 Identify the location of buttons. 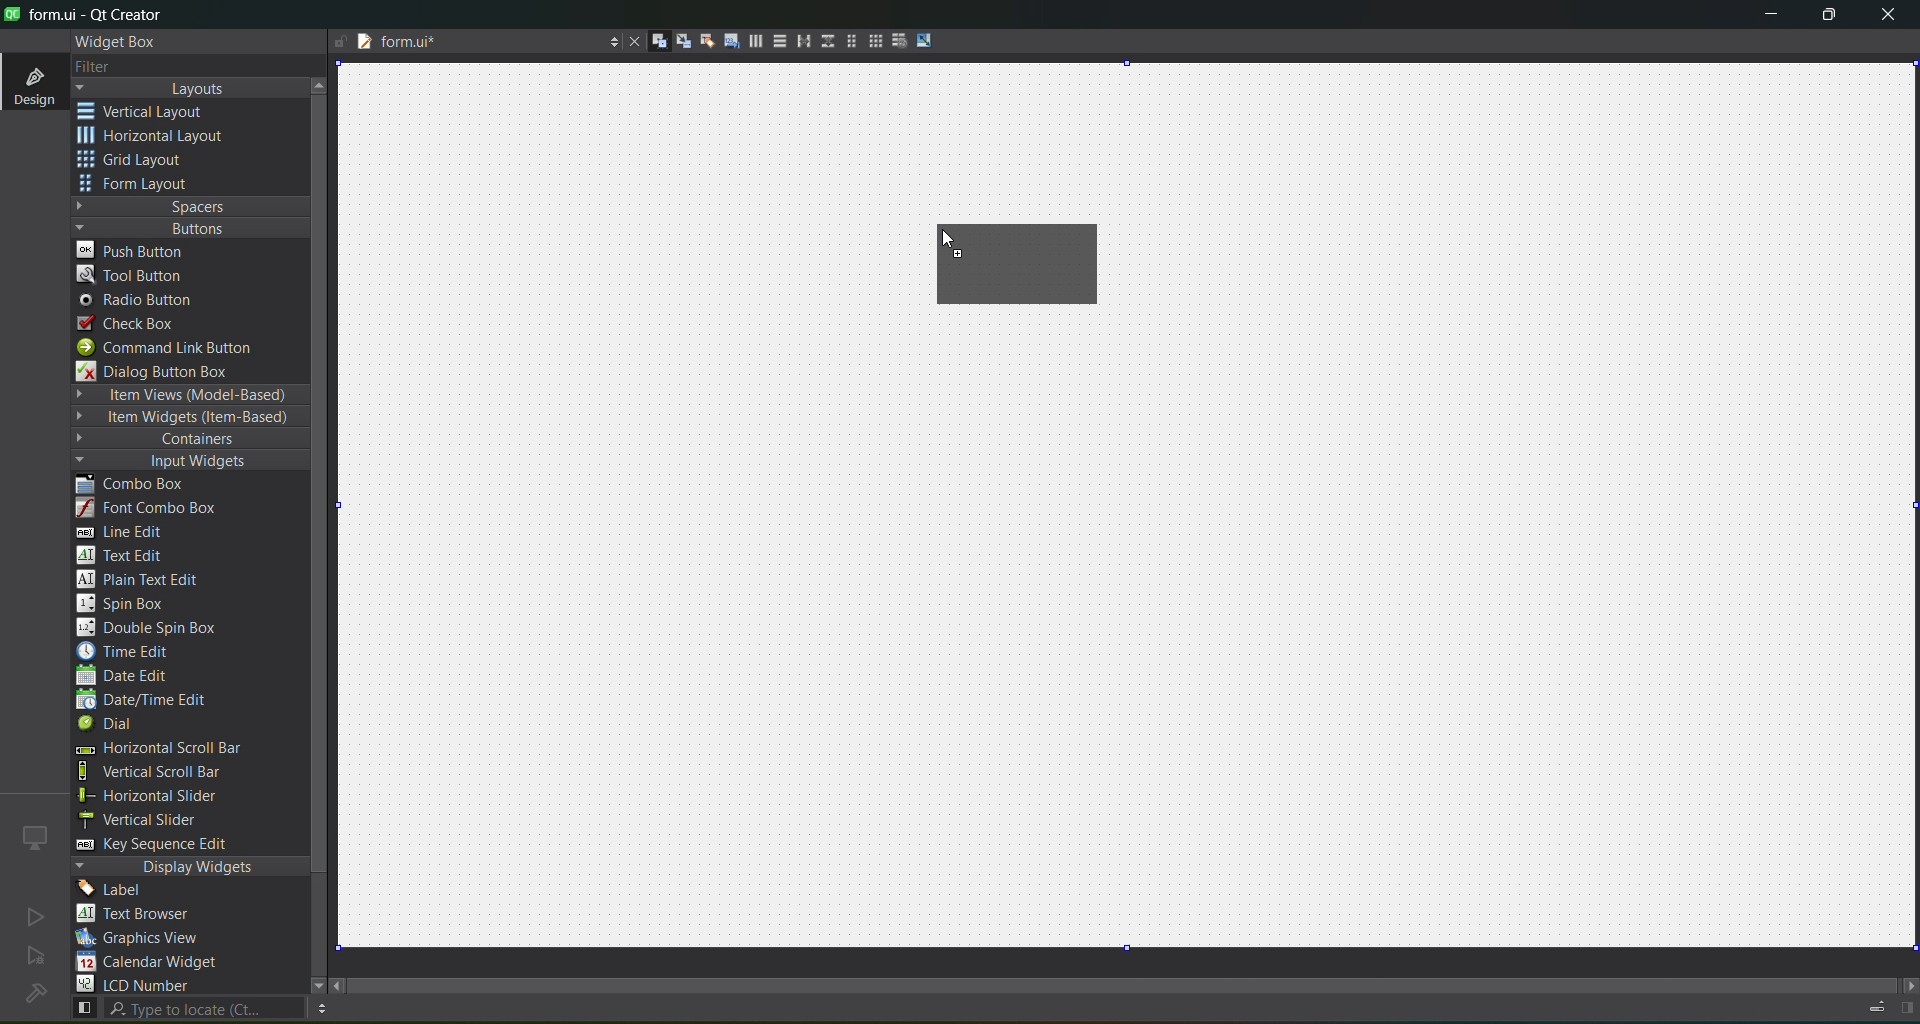
(186, 227).